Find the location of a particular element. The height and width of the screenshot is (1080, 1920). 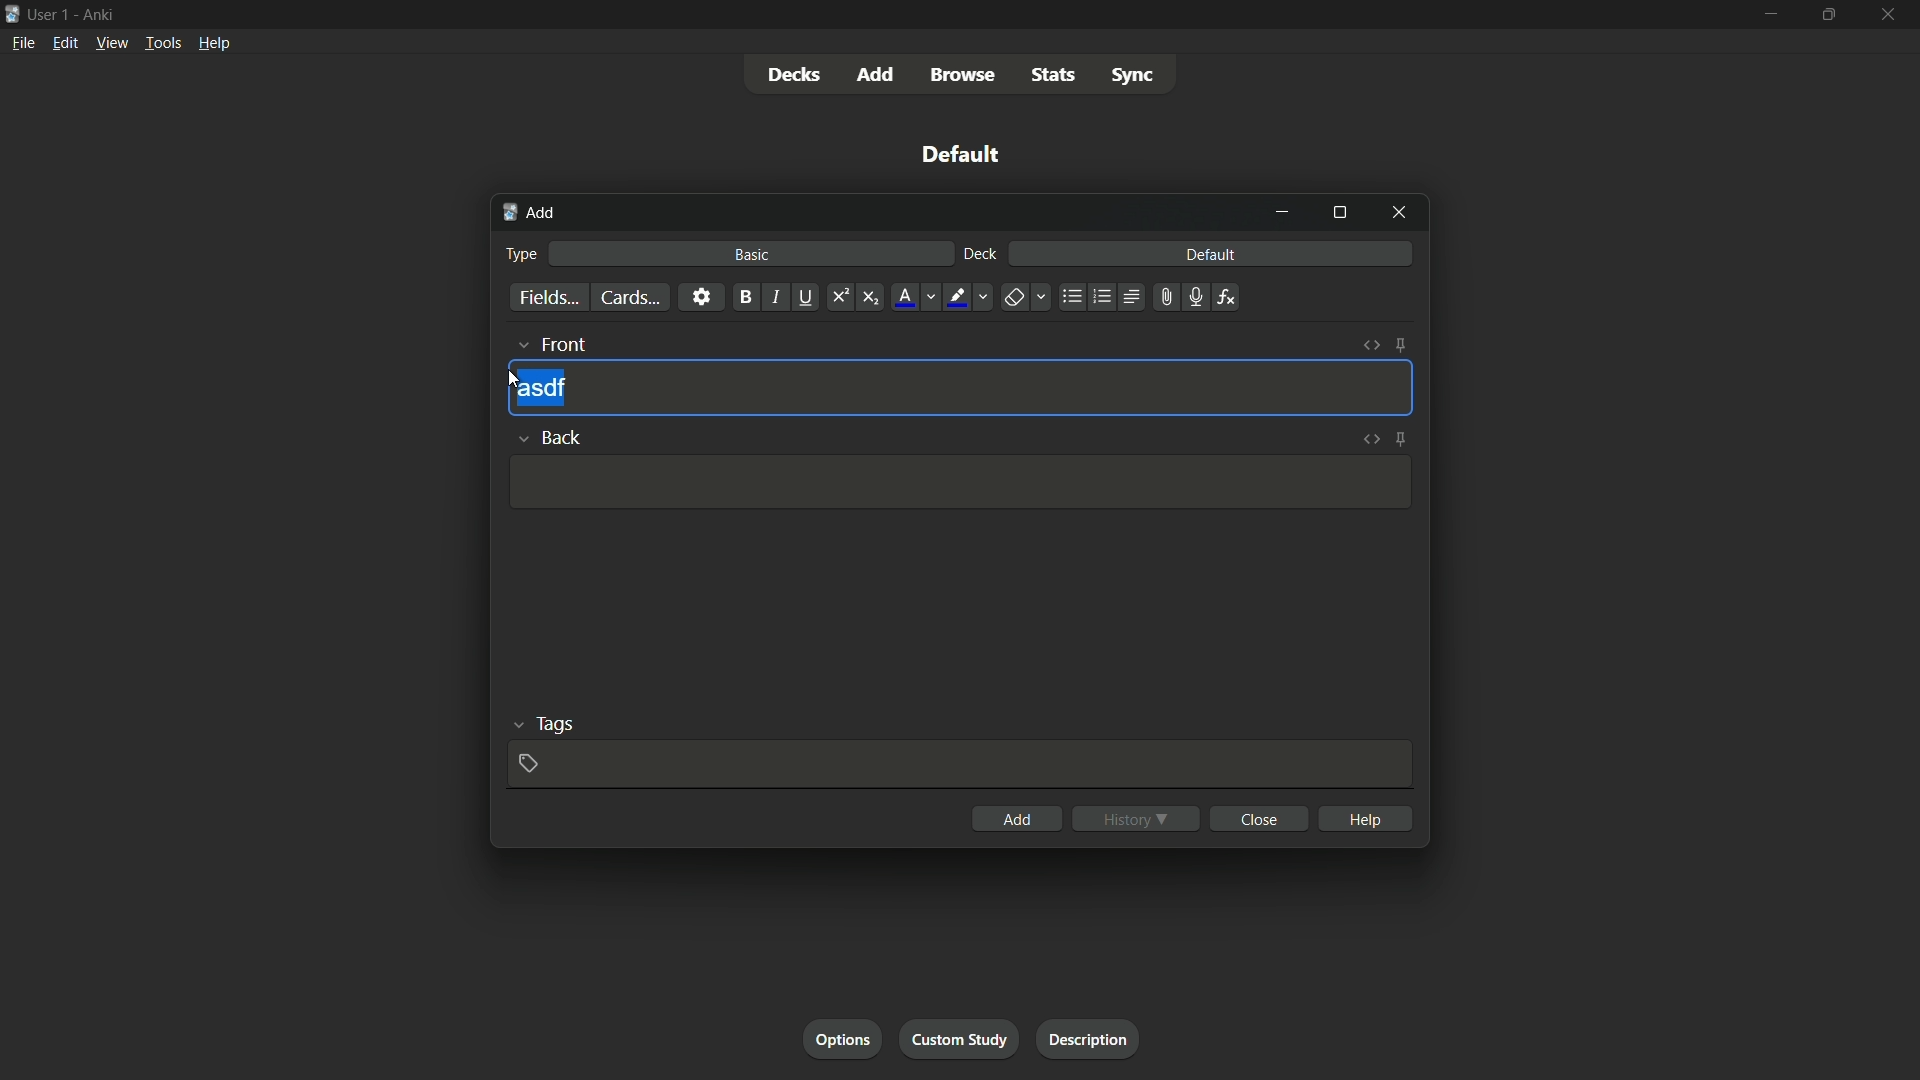

font color is located at coordinates (914, 297).